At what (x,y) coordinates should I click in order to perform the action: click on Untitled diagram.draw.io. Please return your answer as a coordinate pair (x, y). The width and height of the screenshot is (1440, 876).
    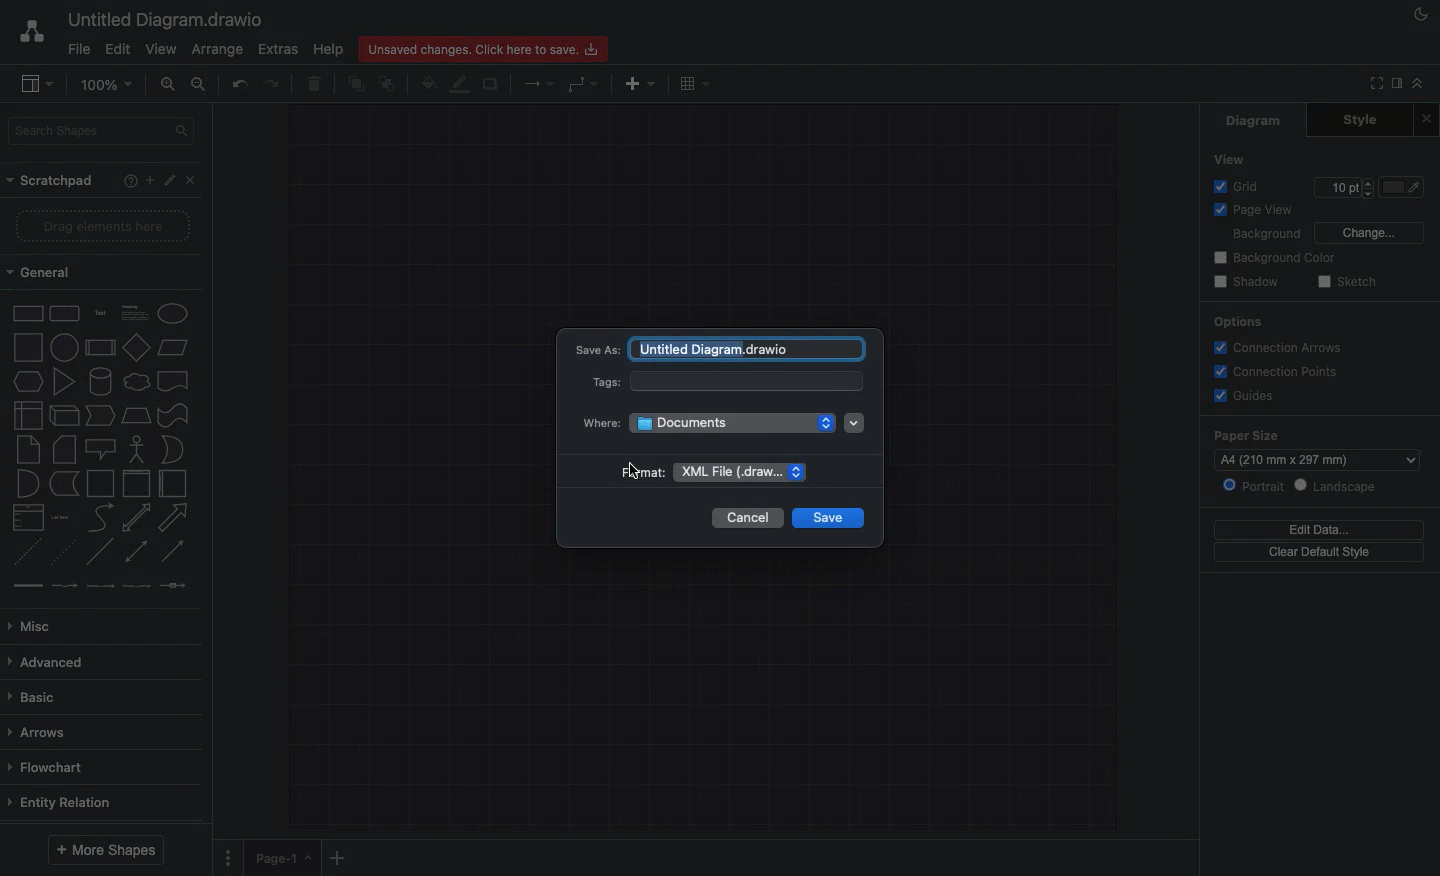
    Looking at the image, I should click on (170, 21).